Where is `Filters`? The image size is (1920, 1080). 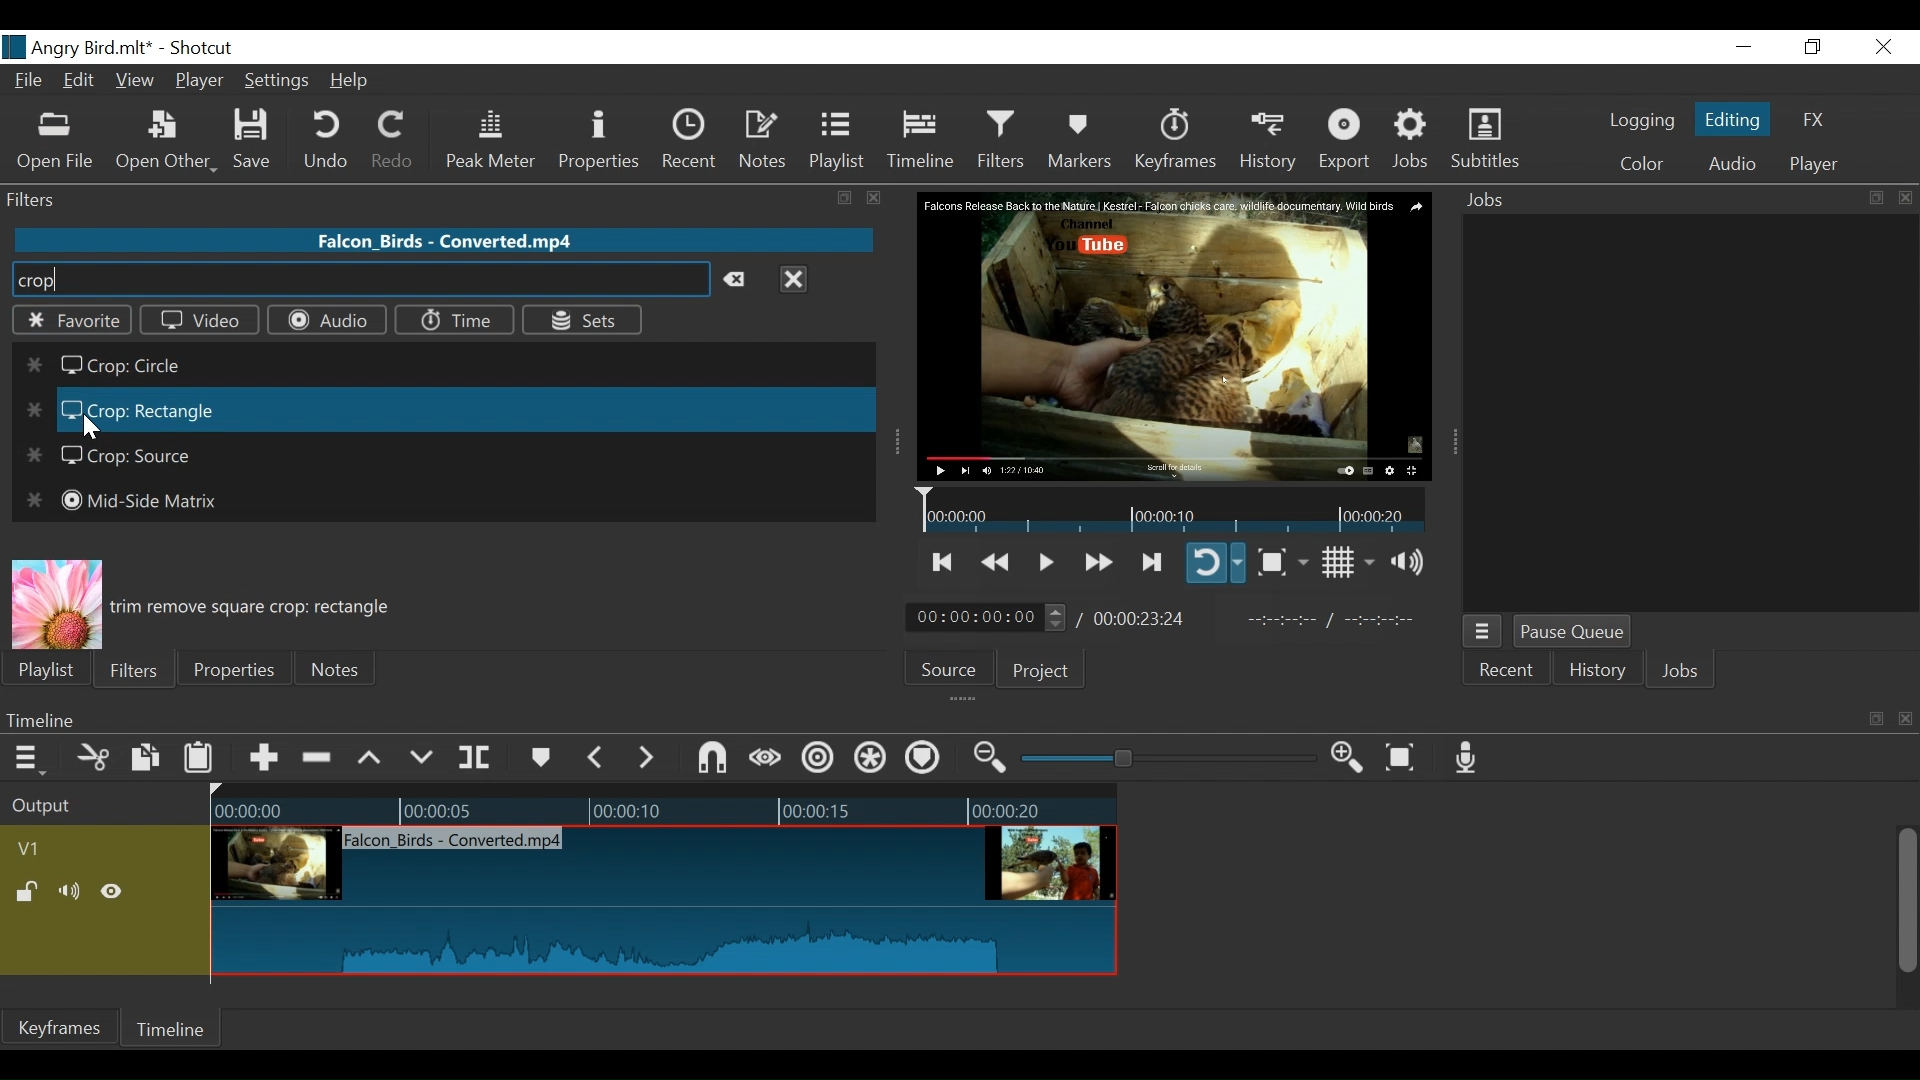 Filters is located at coordinates (131, 668).